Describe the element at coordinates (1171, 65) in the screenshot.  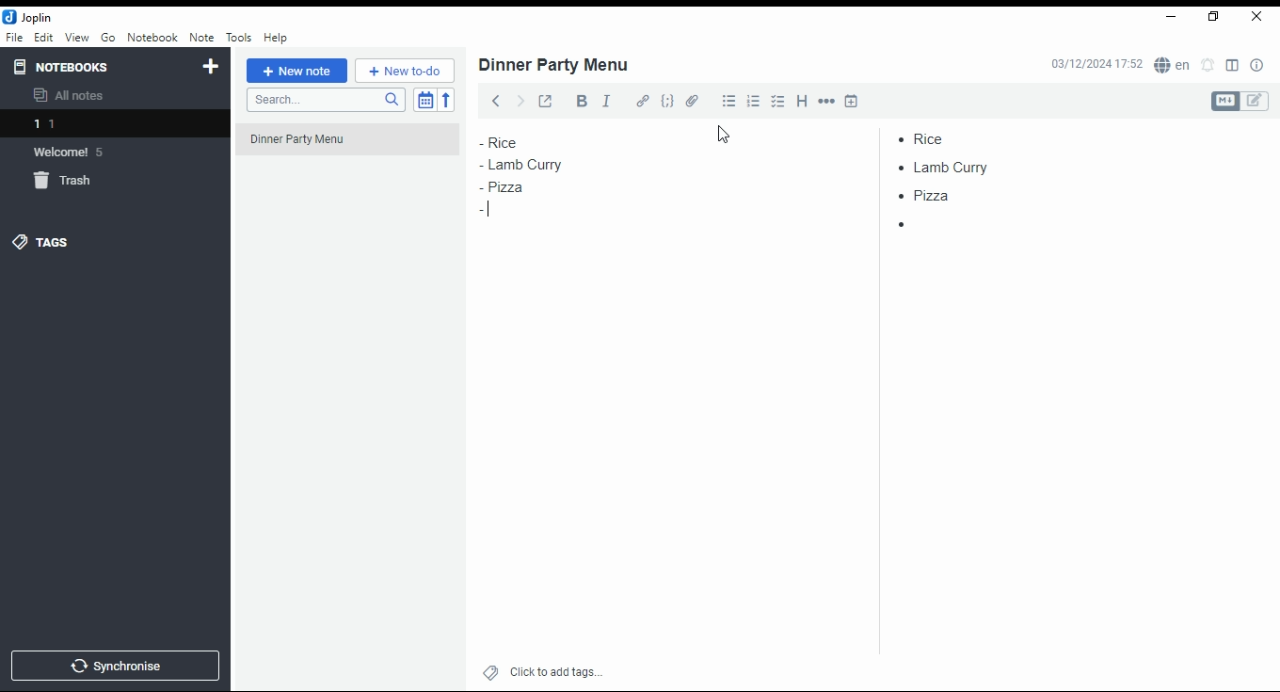
I see `language` at that location.